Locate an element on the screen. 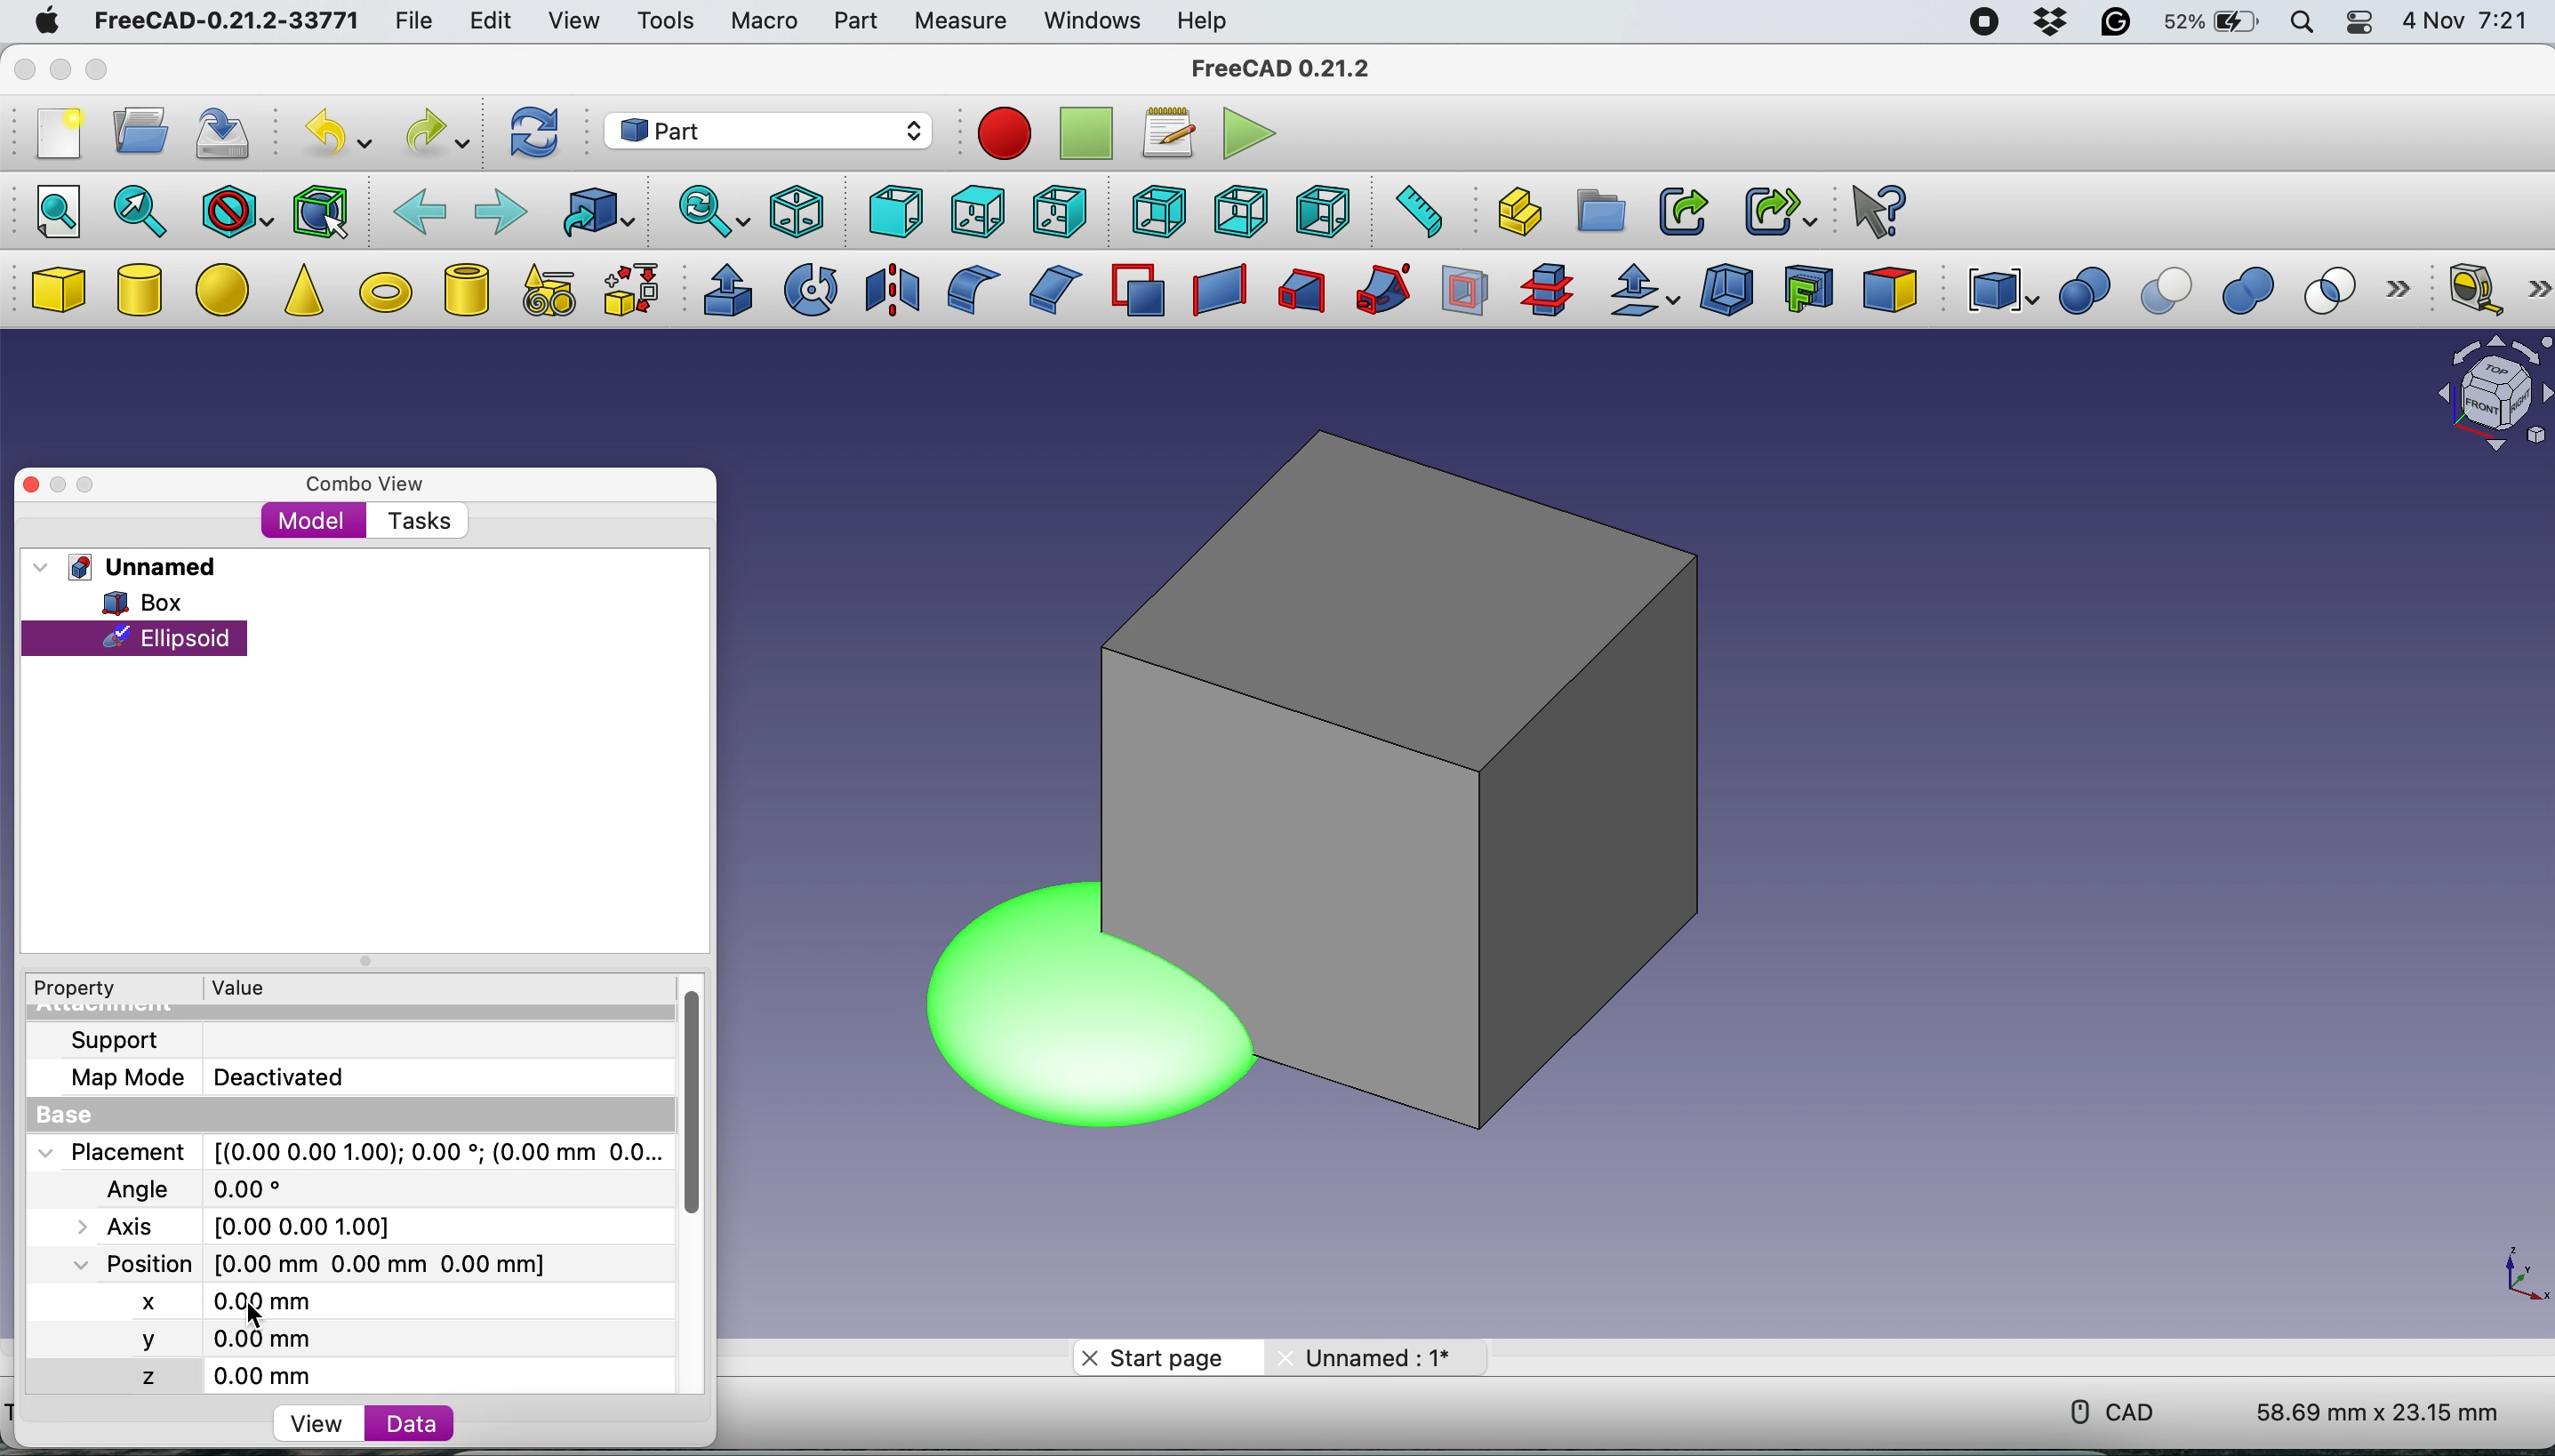 The width and height of the screenshot is (2555, 1456). x 0.00 mm is located at coordinates (227, 1299).